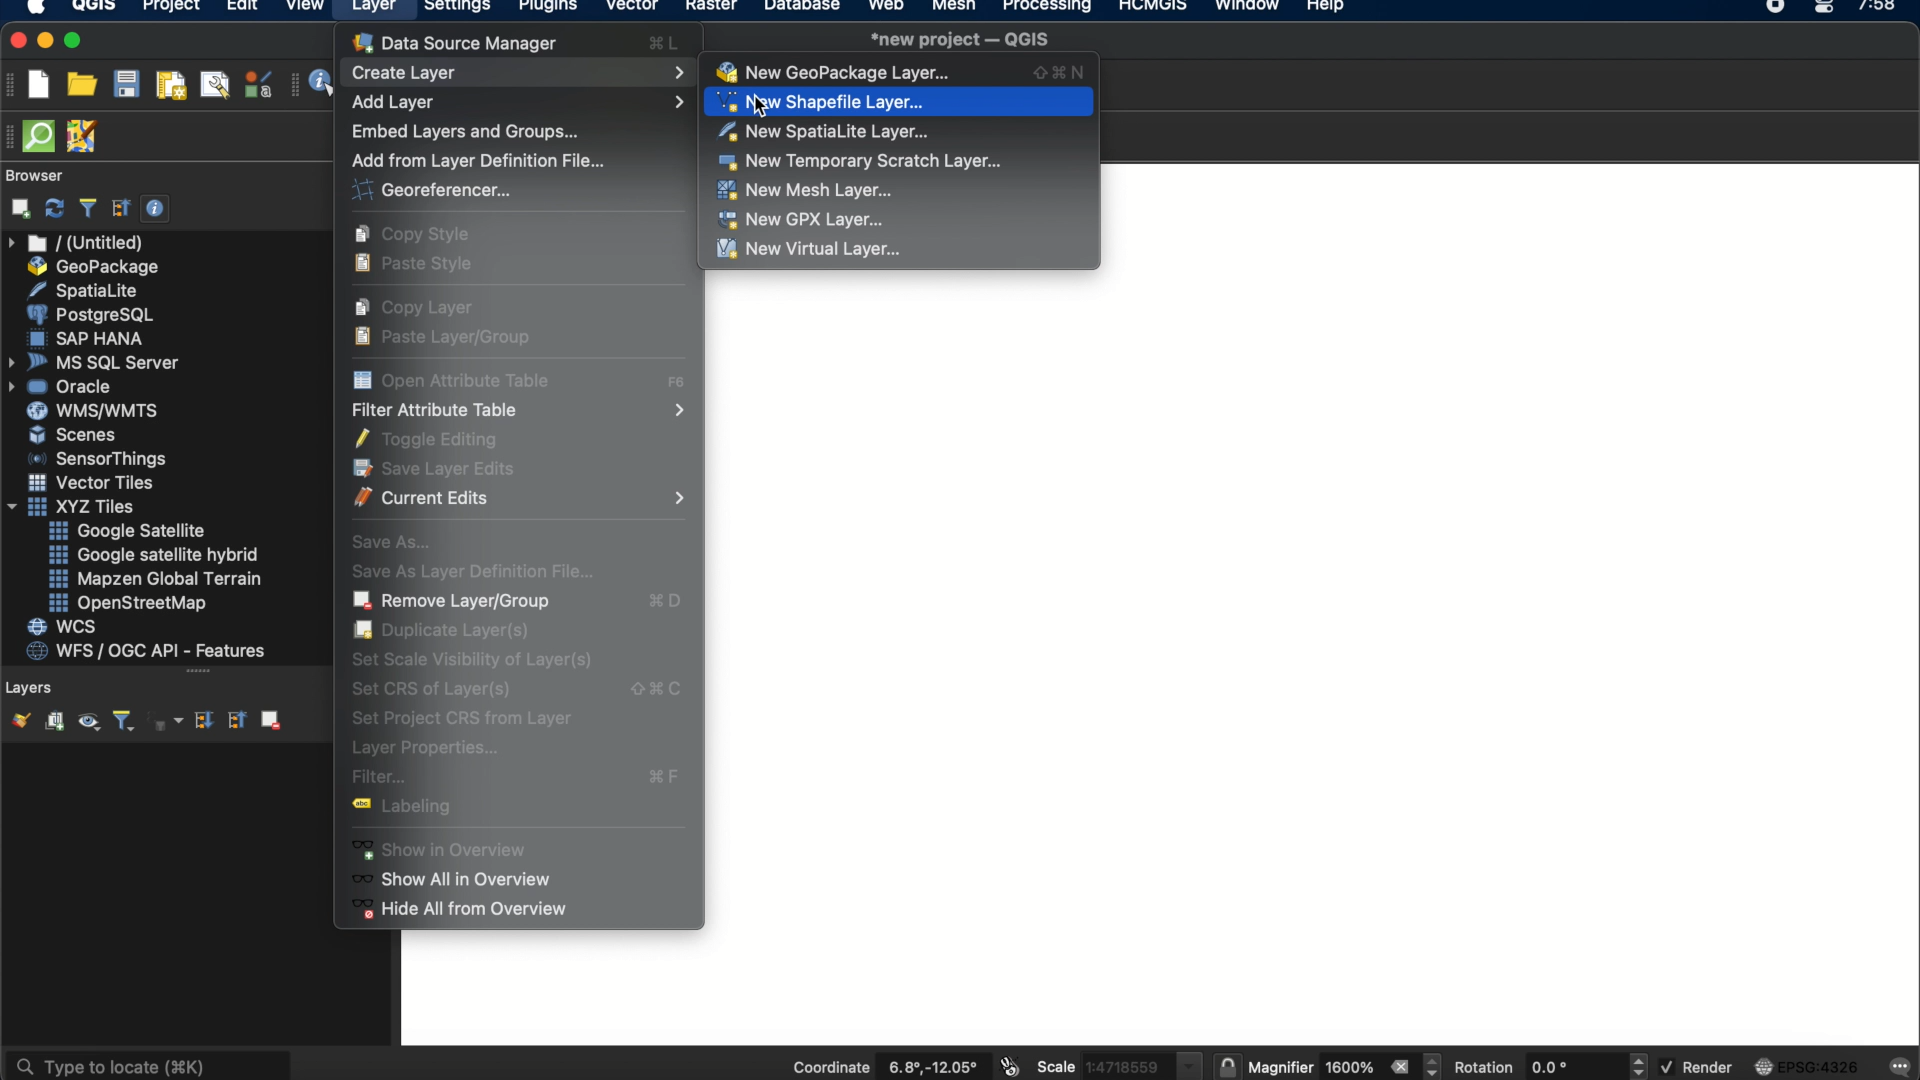 This screenshot has height=1080, width=1920. Describe the element at coordinates (430, 189) in the screenshot. I see `georeferencer` at that location.